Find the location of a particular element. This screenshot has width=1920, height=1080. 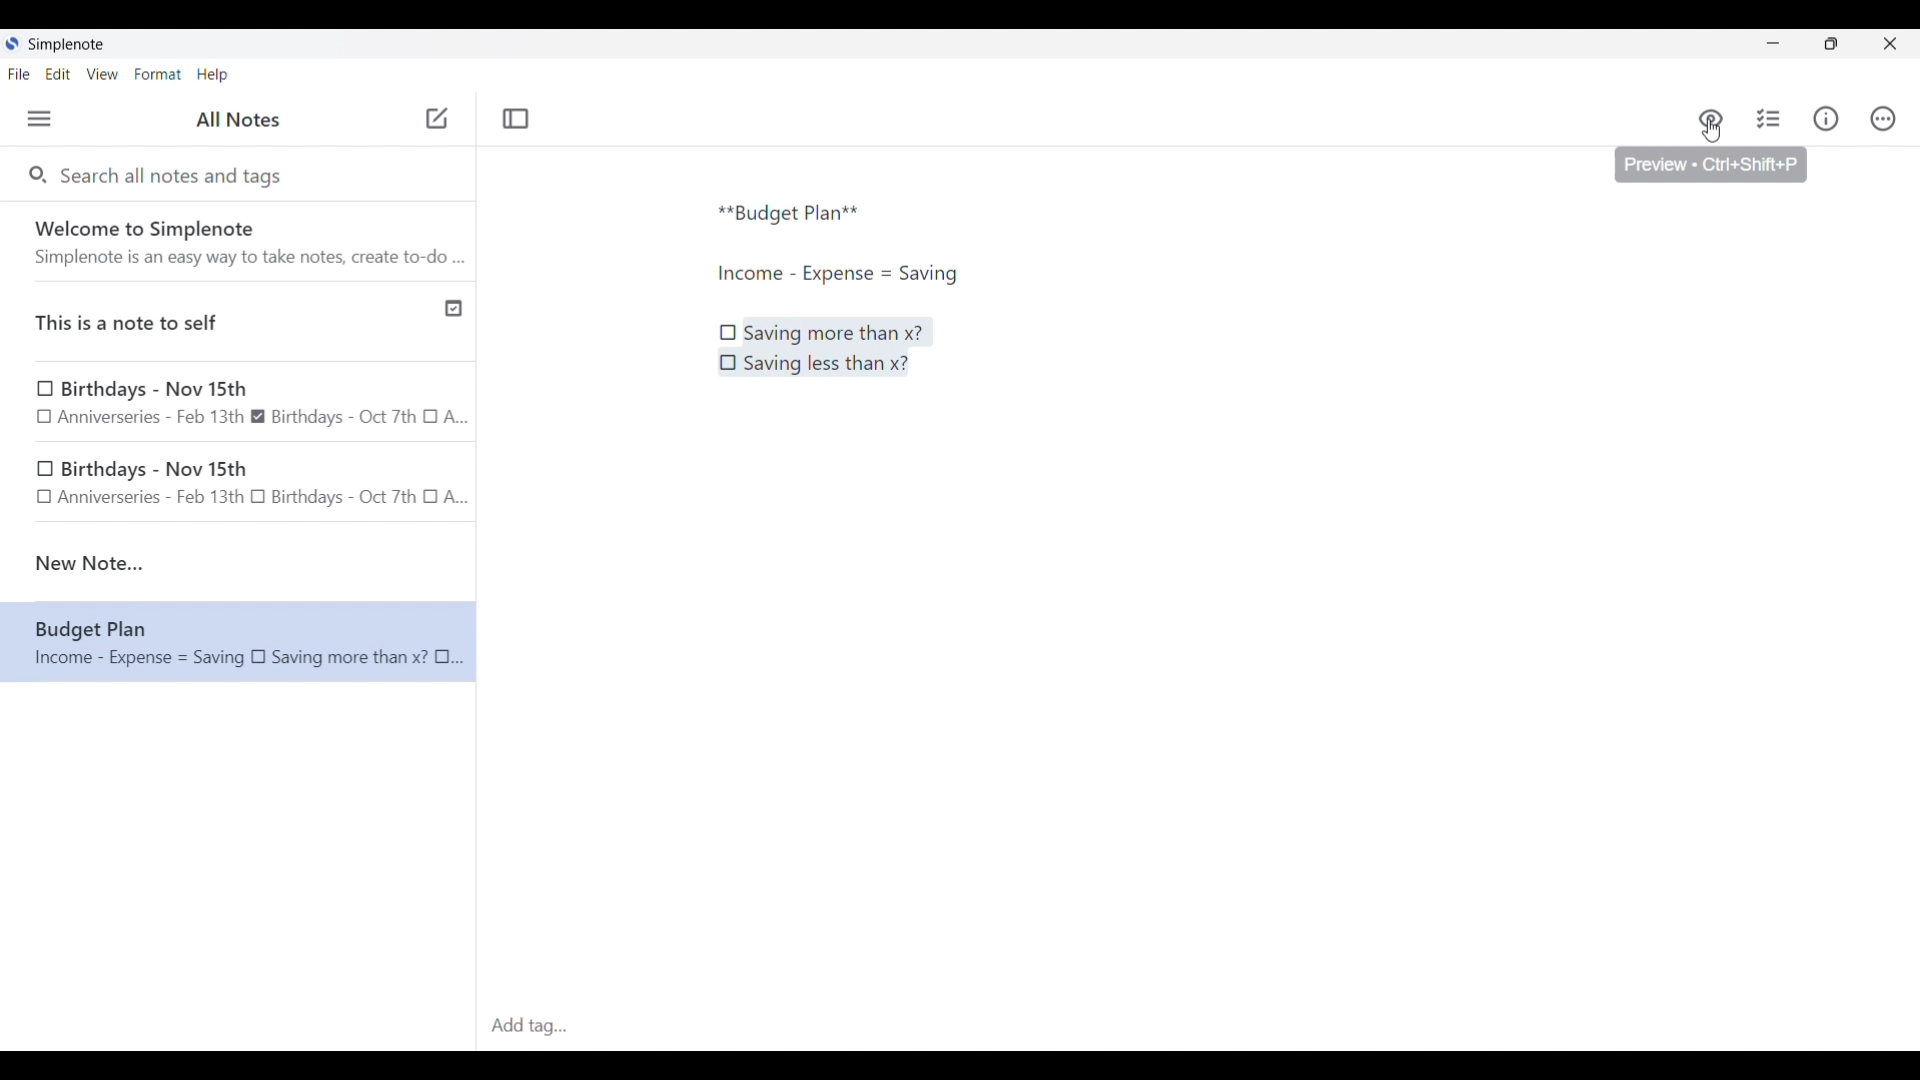

Earlier notes is located at coordinates (239, 404).